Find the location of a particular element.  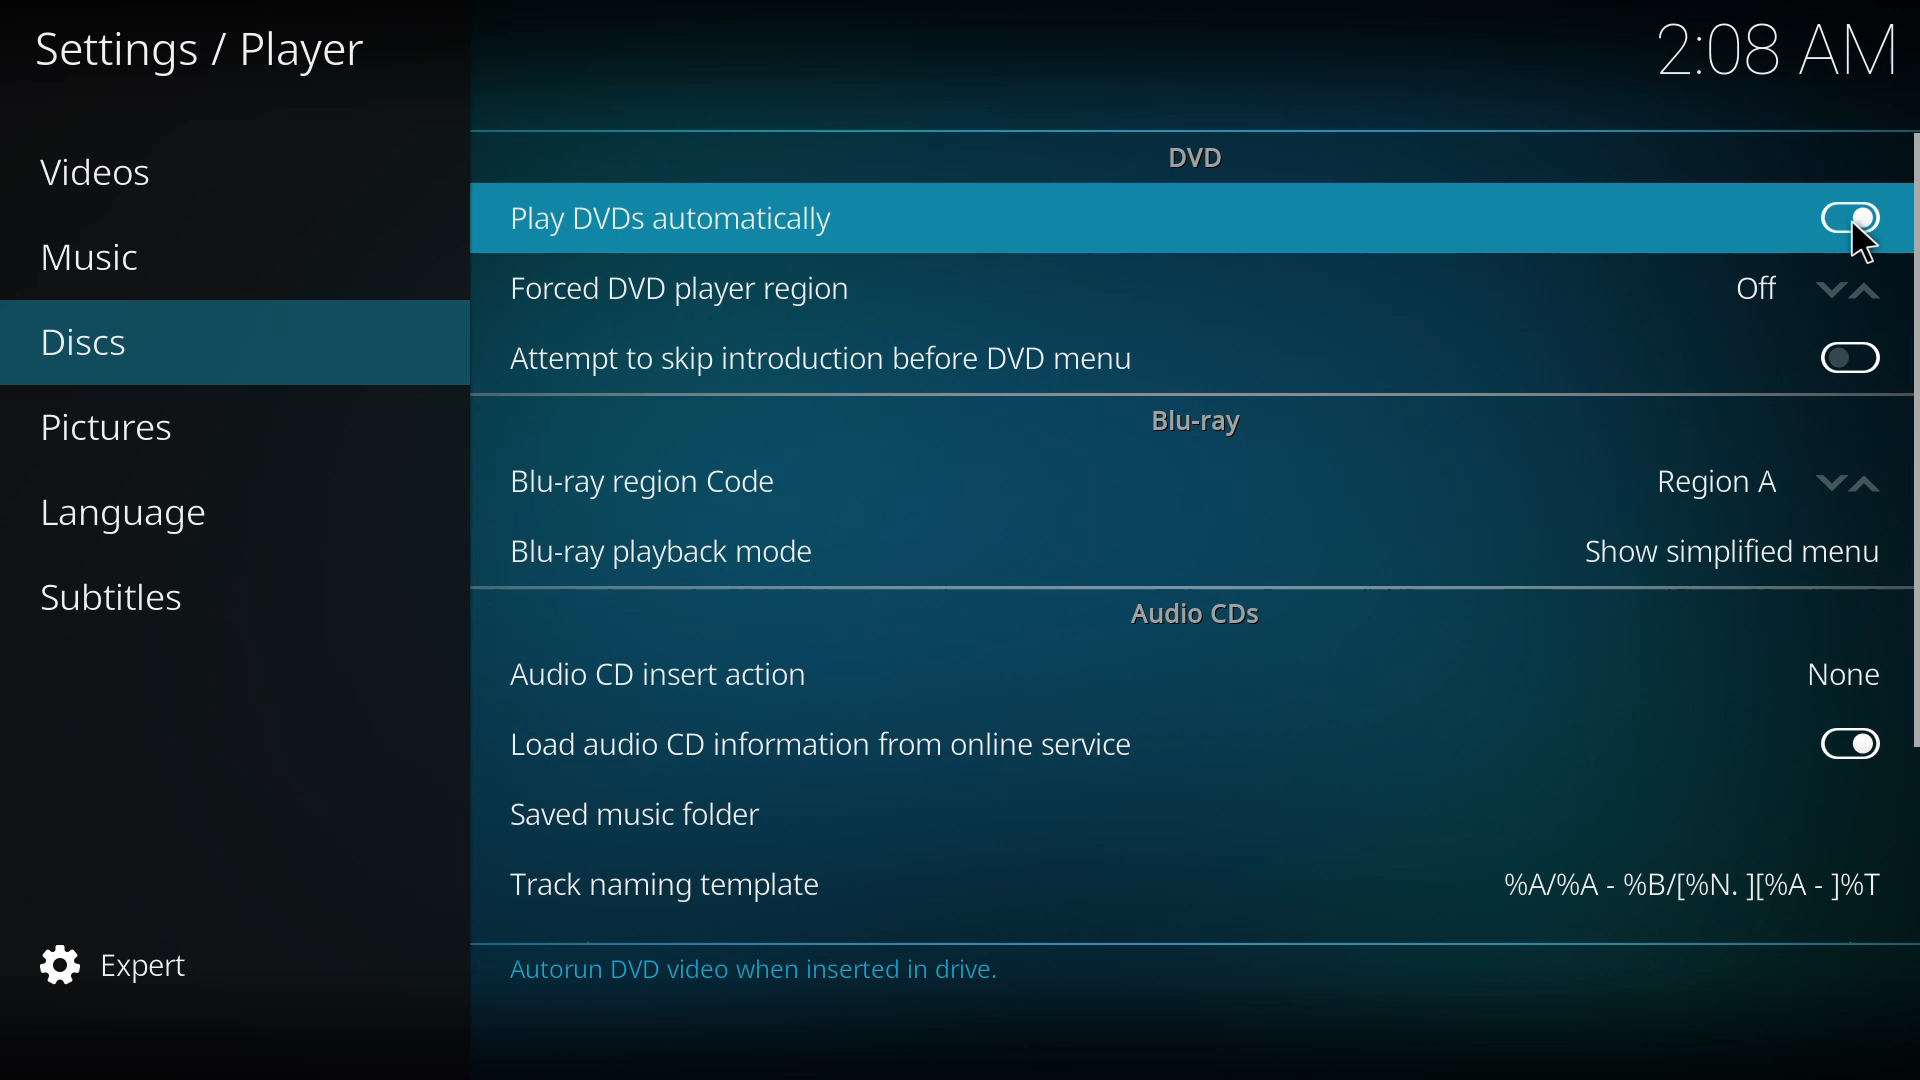

subtitles is located at coordinates (116, 598).